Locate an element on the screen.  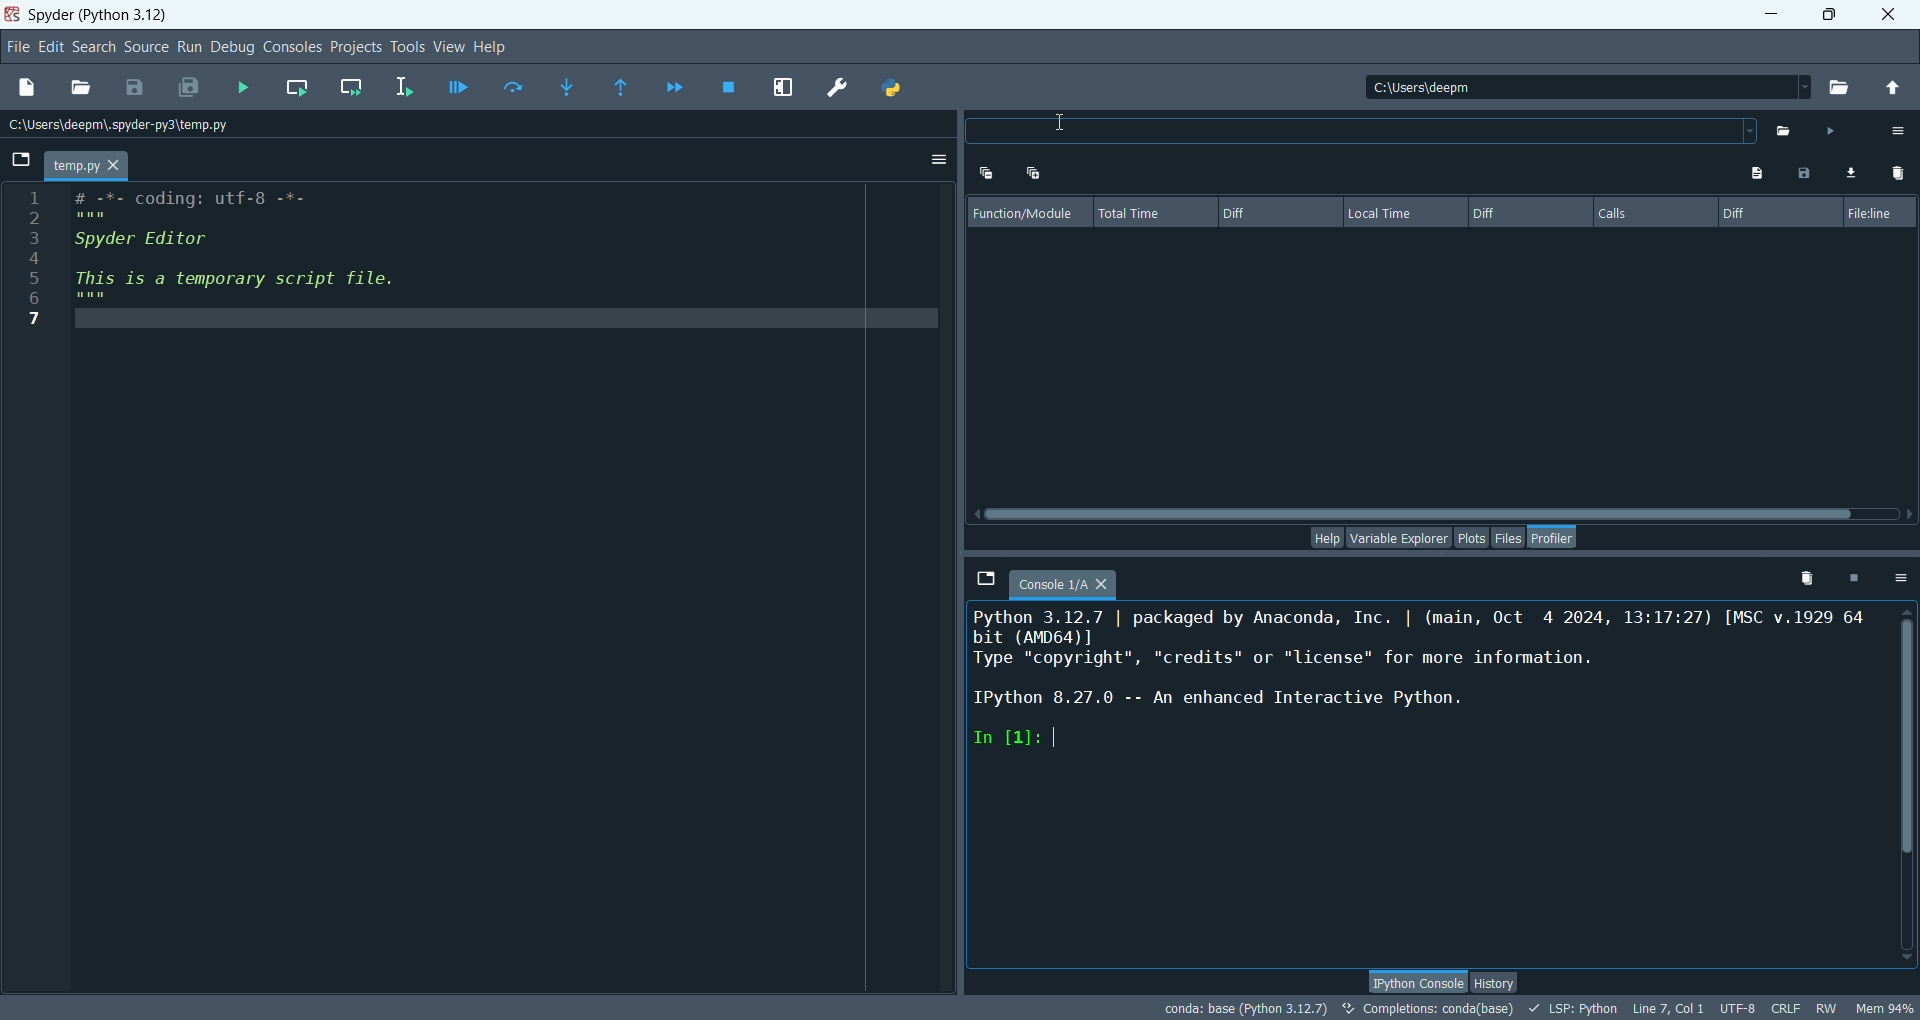
option is located at coordinates (937, 160).